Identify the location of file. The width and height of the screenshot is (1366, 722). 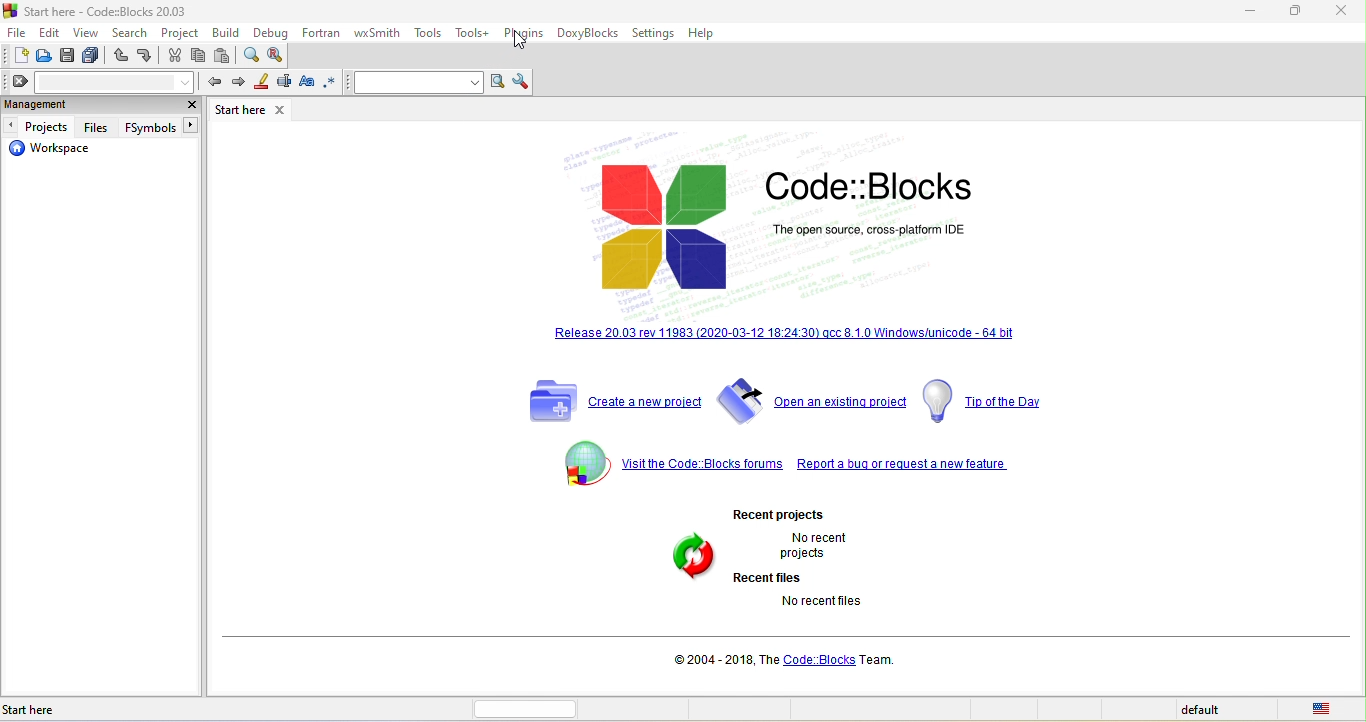
(17, 31).